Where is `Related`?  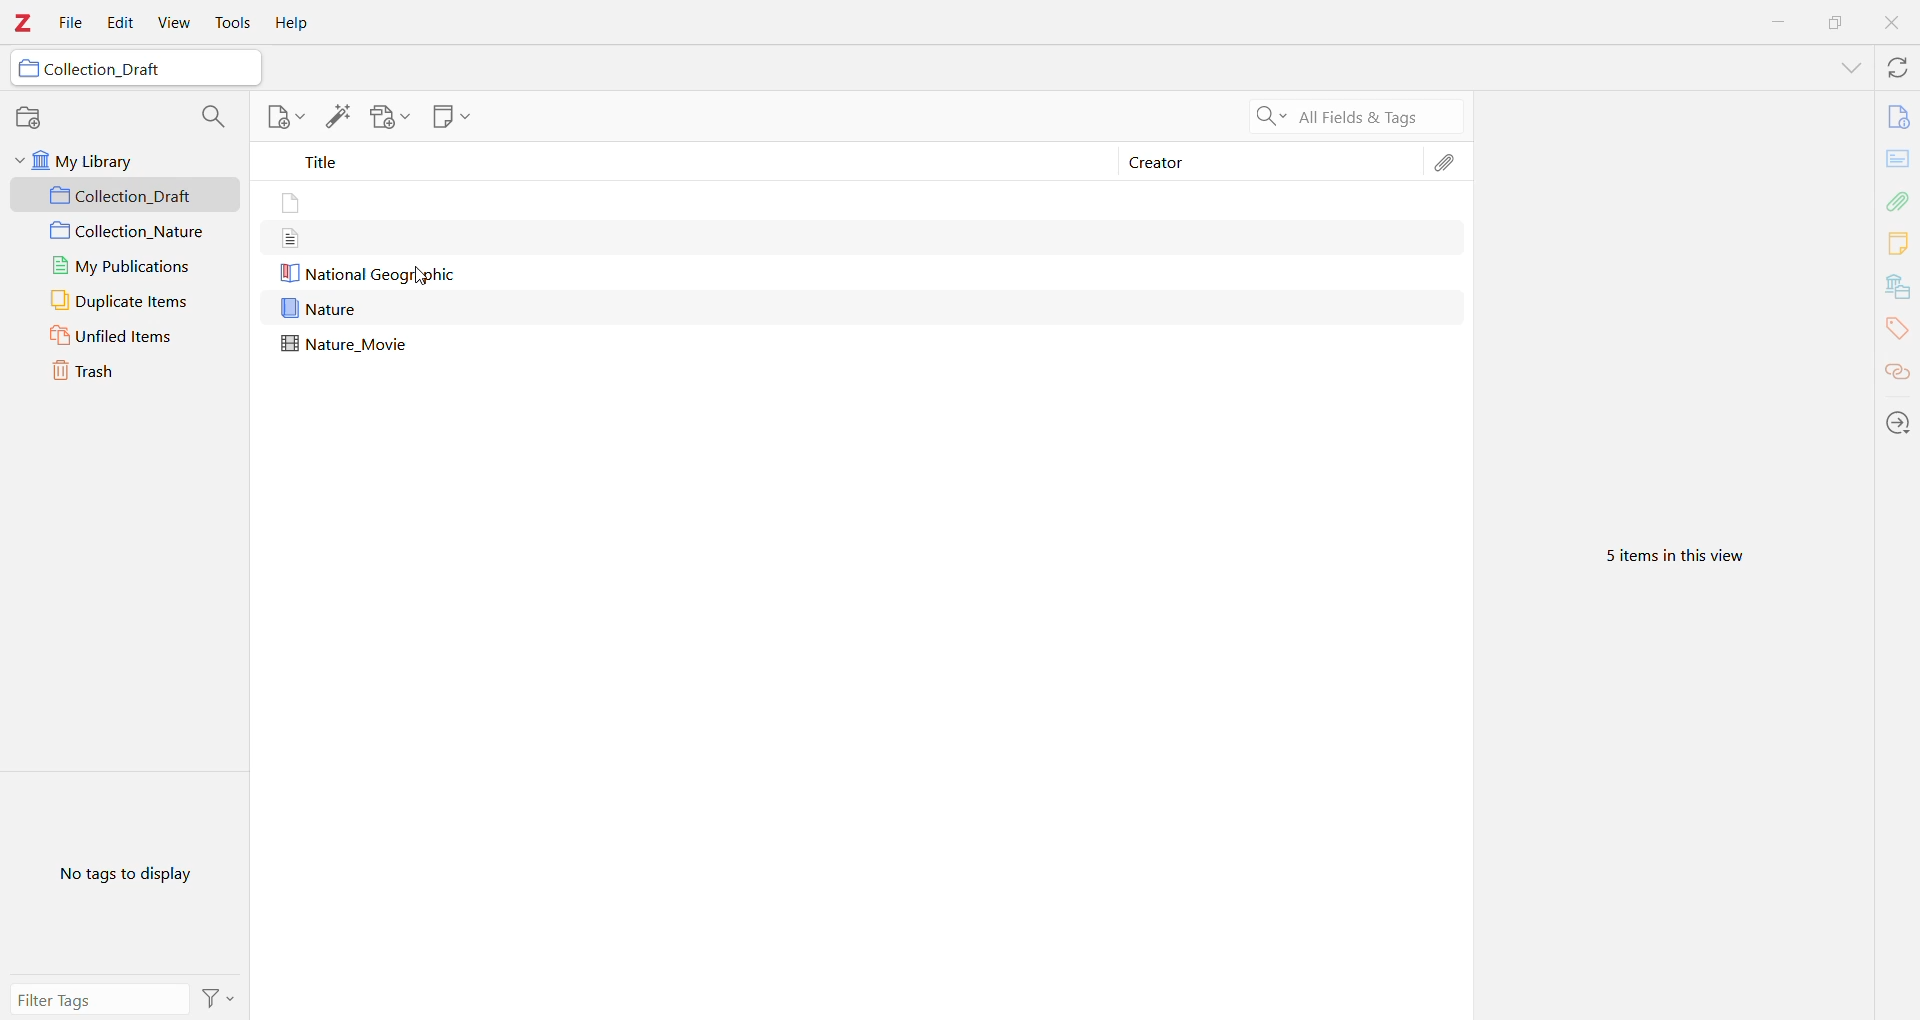 Related is located at coordinates (1898, 371).